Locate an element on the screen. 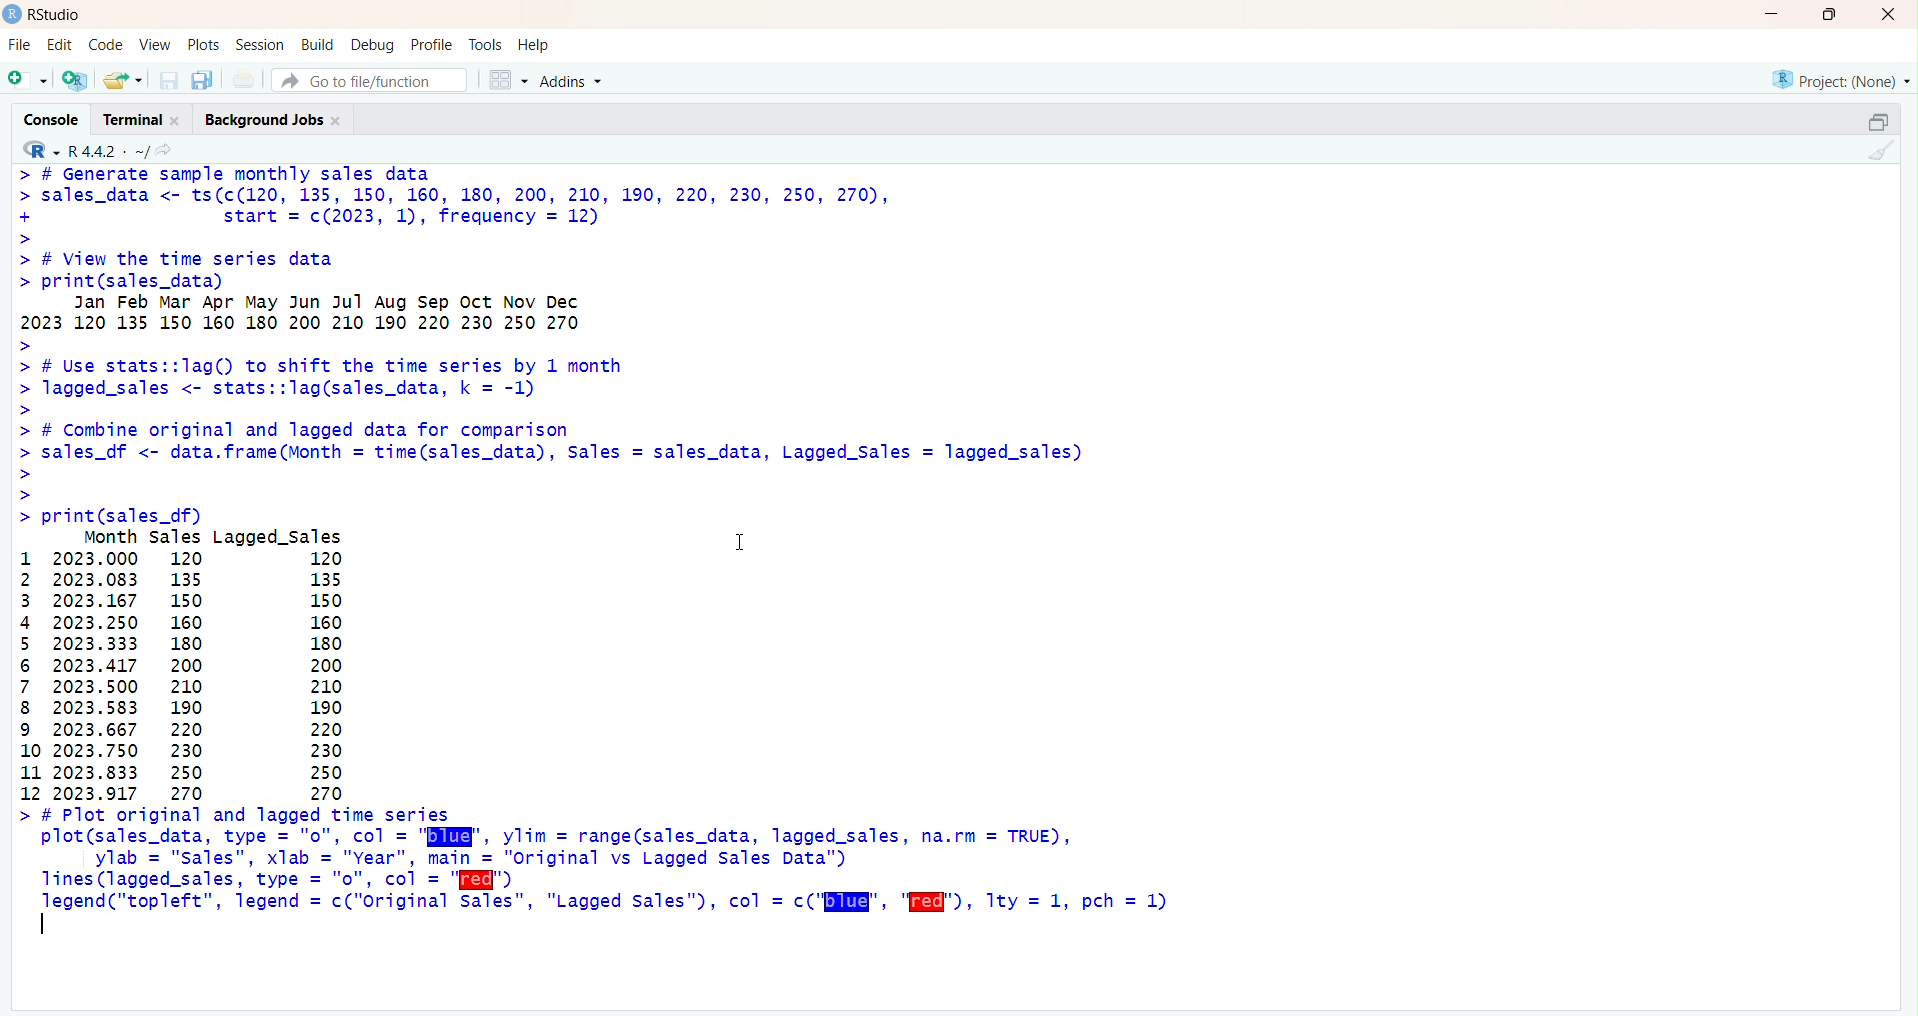 Image resolution: width=1918 pixels, height=1016 pixels. print(sales_df) is located at coordinates (136, 514).